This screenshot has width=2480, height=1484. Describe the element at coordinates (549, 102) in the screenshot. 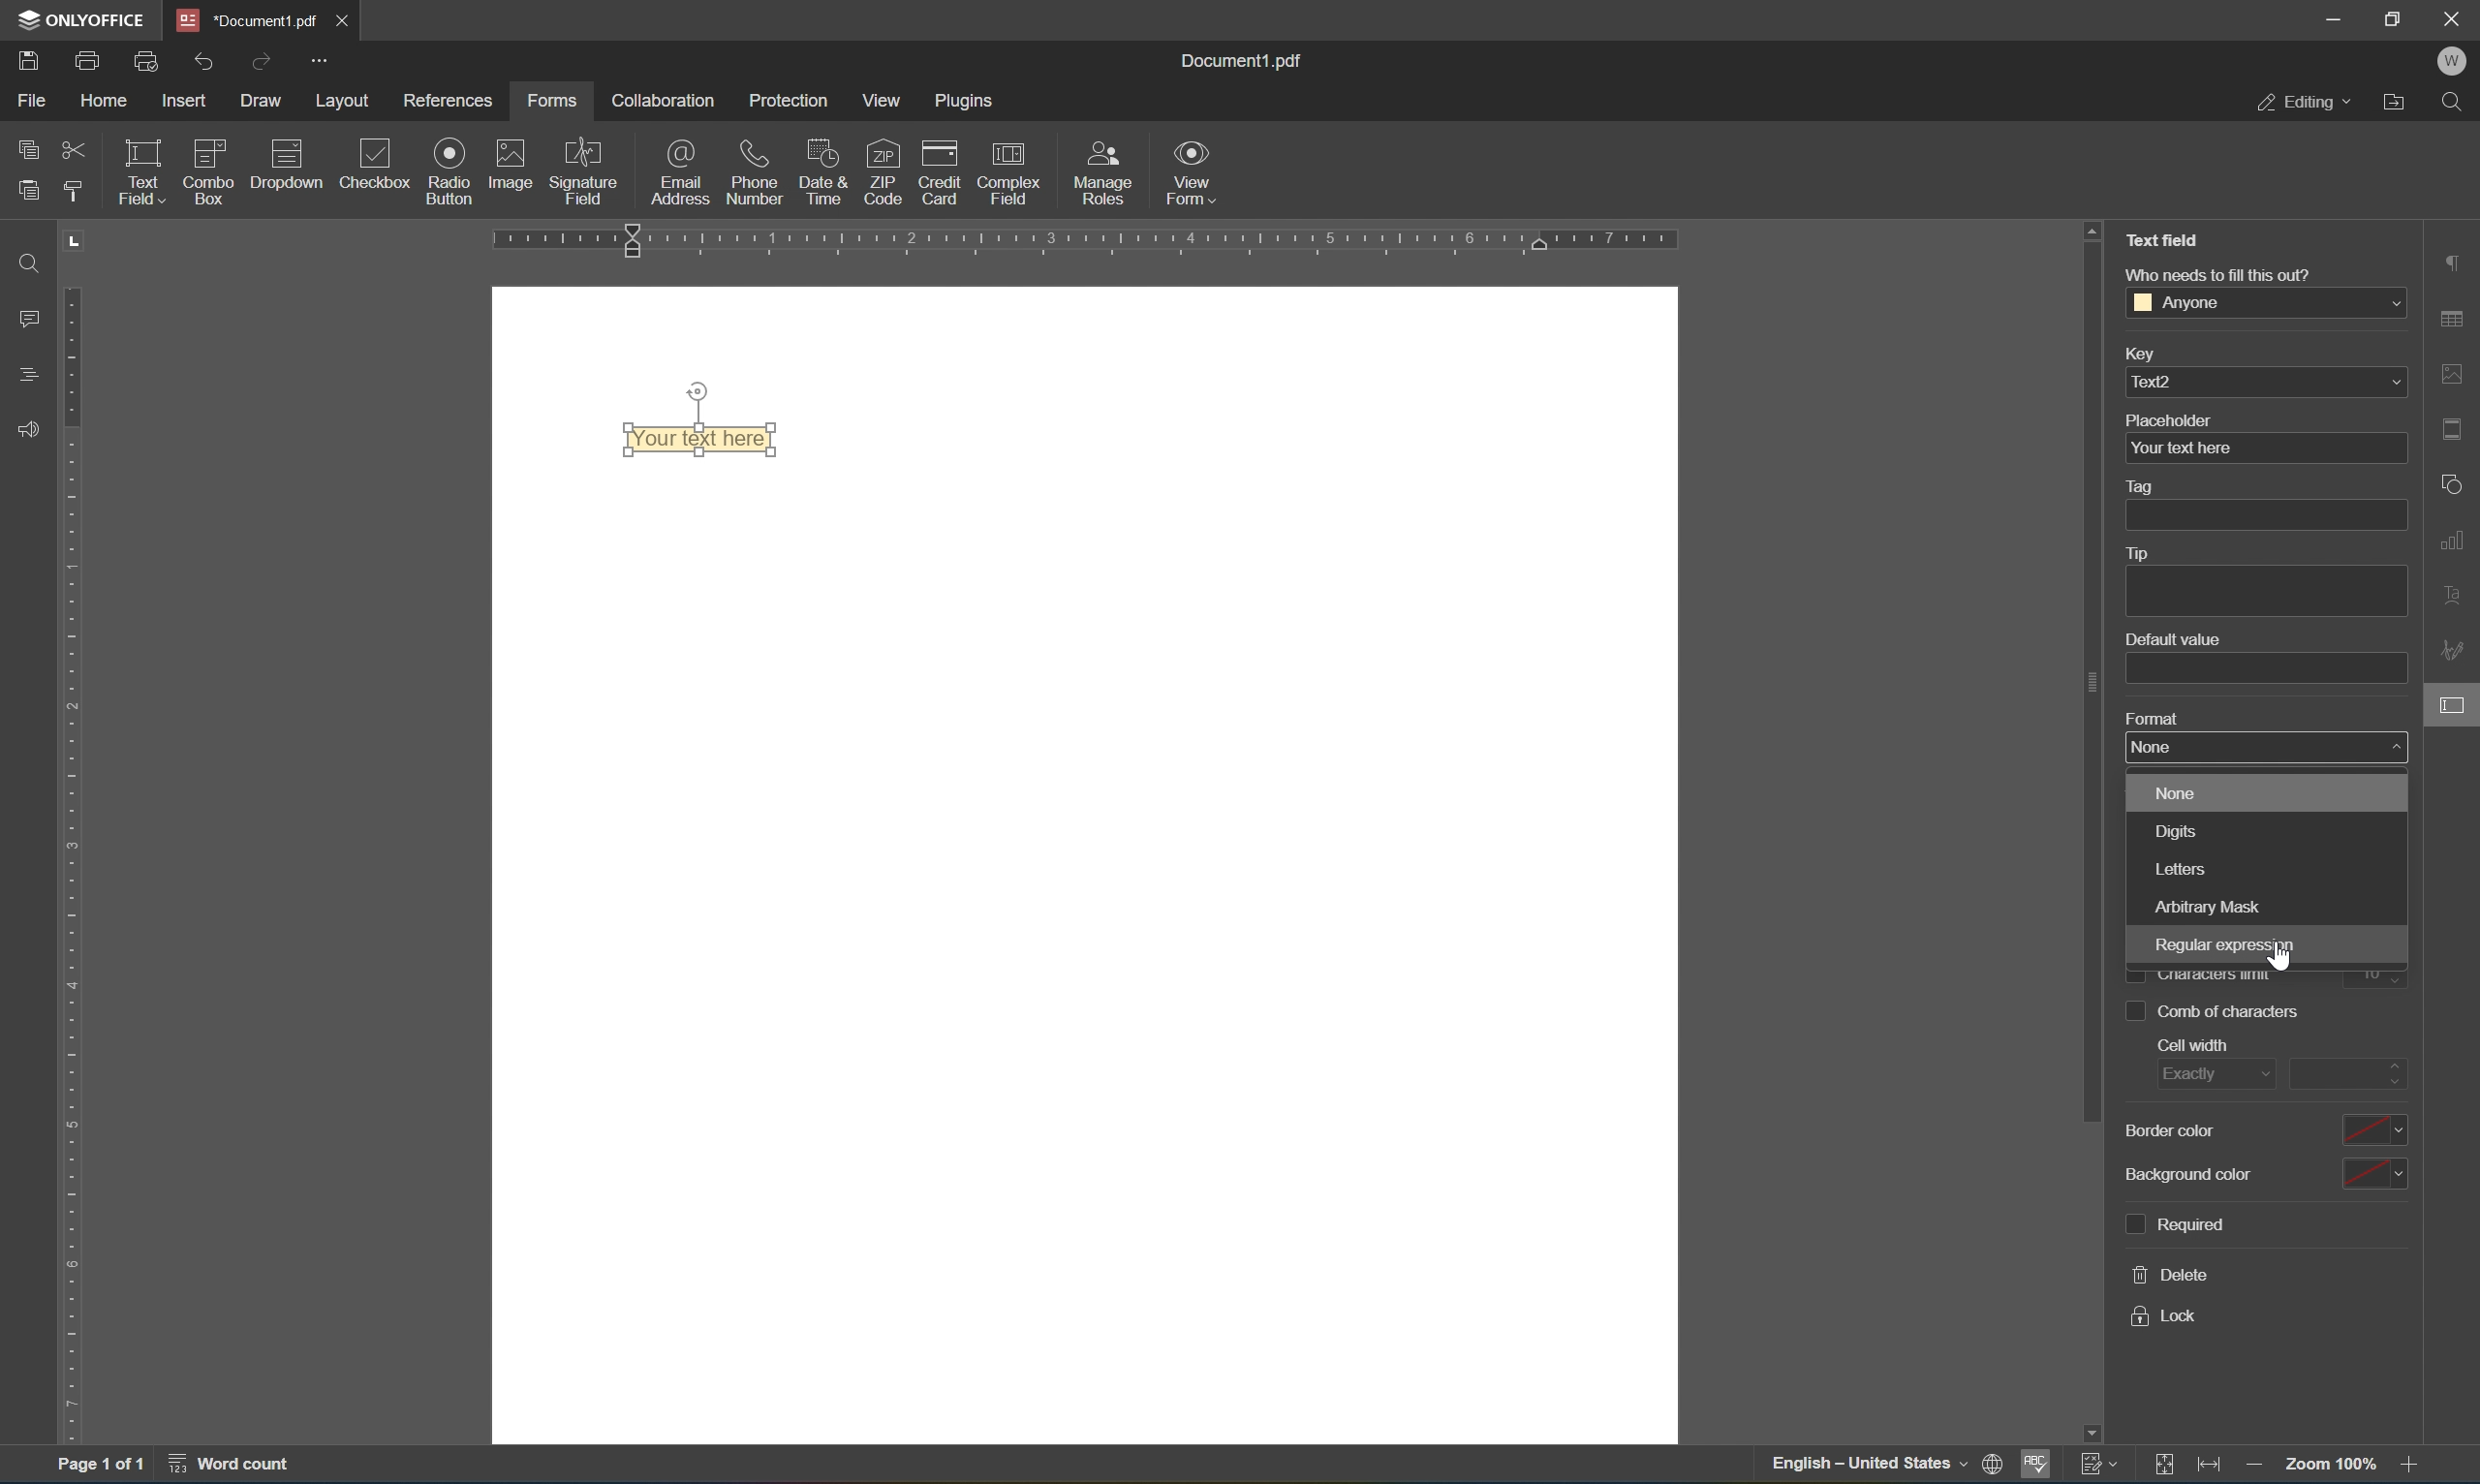

I see `forms` at that location.